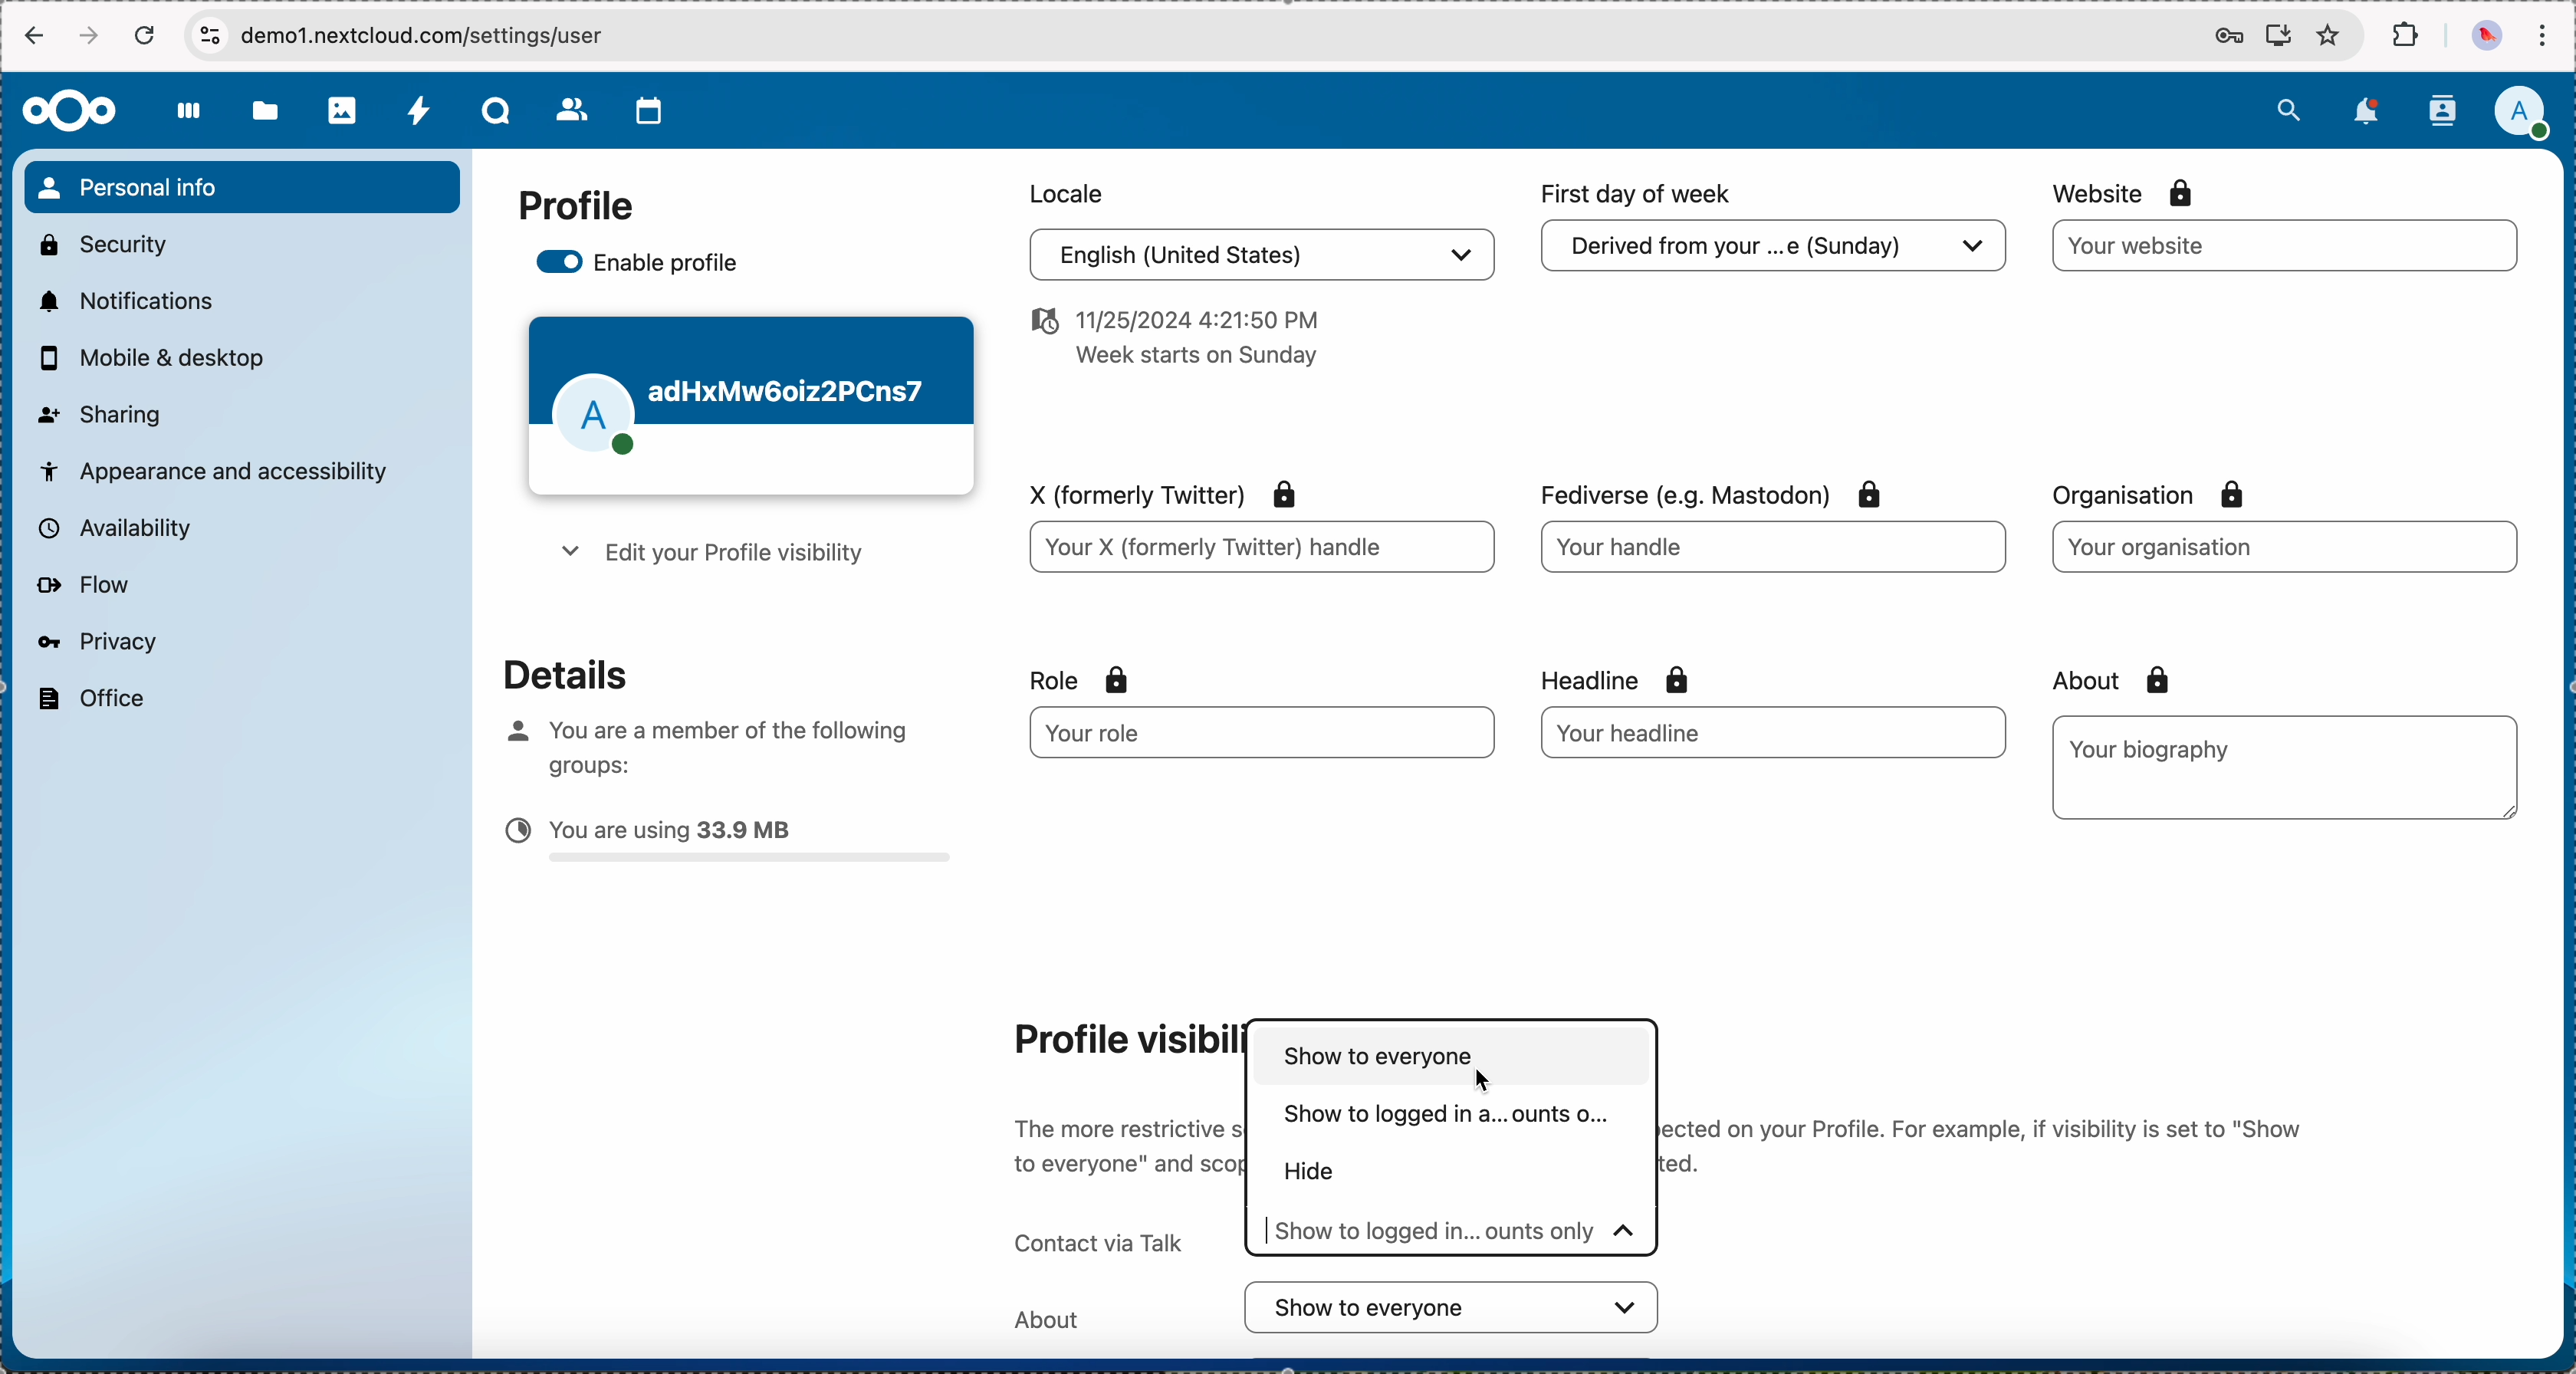  I want to click on hide, so click(1317, 1174).